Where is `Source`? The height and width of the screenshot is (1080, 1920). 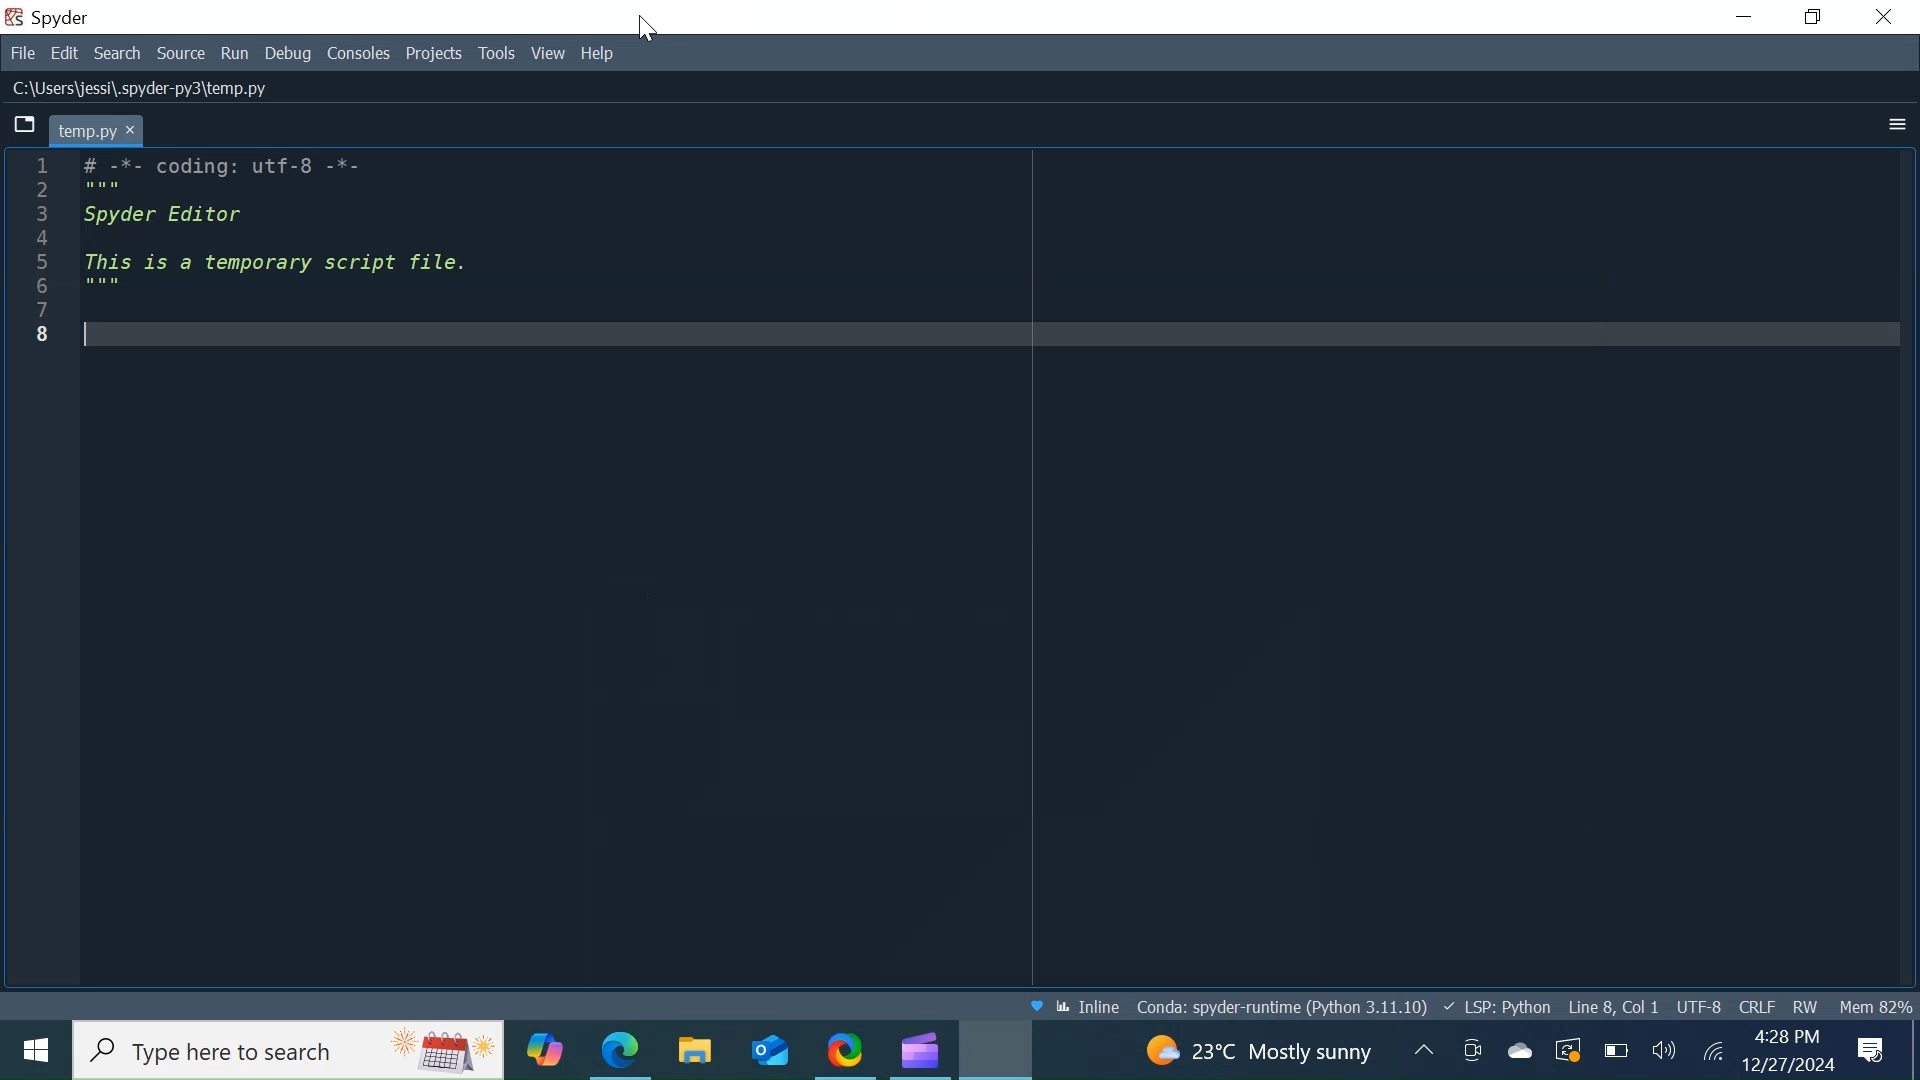
Source is located at coordinates (179, 55).